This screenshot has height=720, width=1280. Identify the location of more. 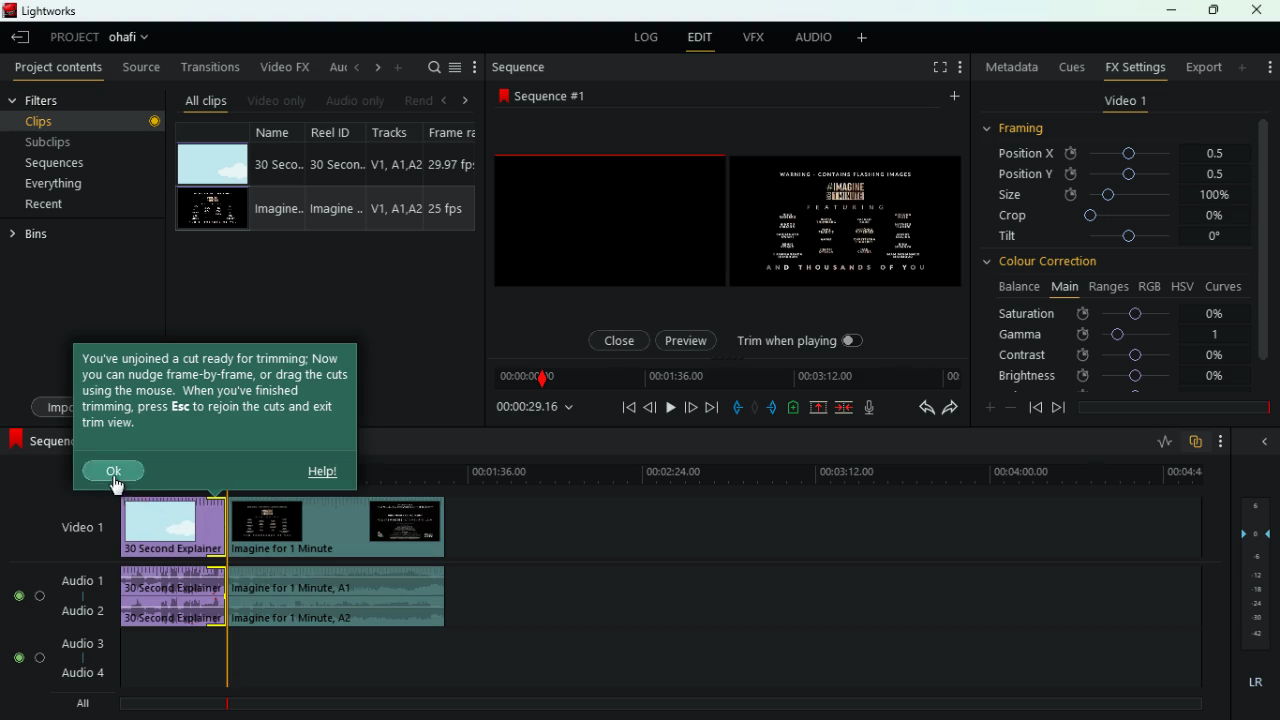
(866, 39).